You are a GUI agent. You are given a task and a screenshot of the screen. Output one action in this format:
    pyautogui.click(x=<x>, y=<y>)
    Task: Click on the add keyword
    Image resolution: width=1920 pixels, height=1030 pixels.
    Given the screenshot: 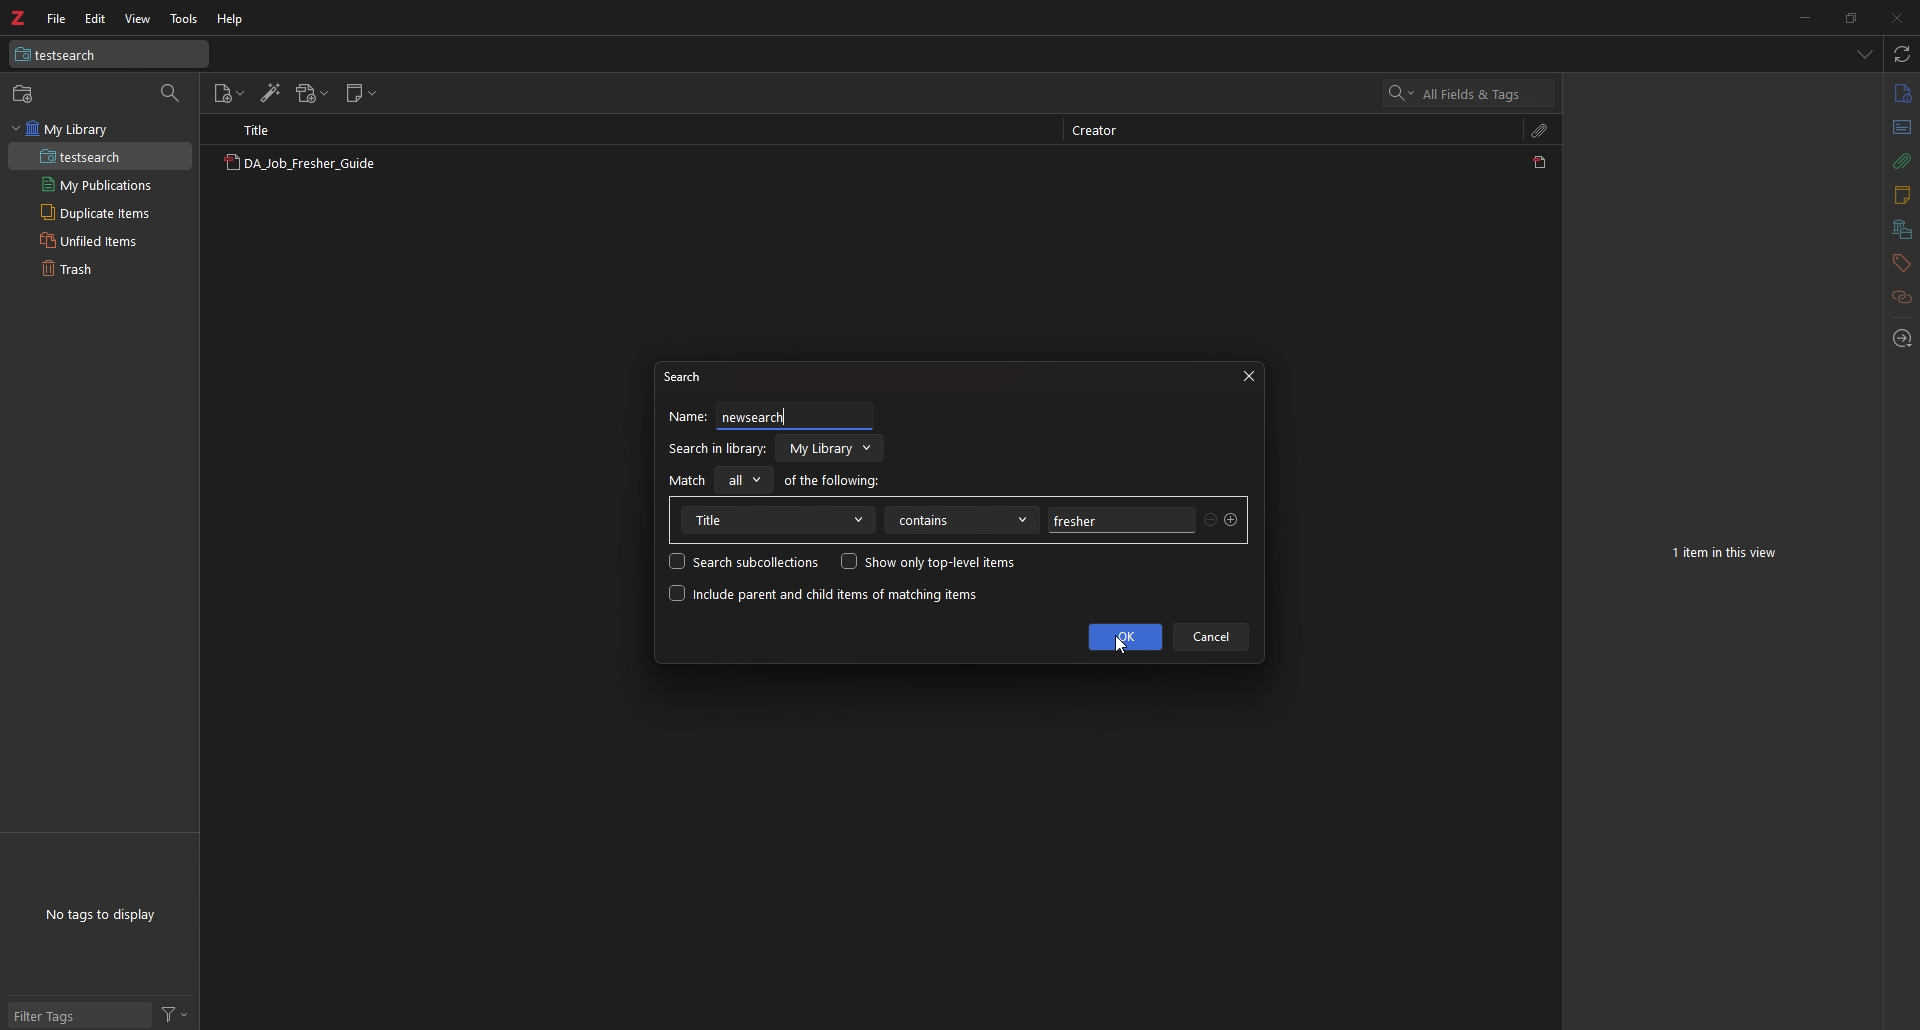 What is the action you would take?
    pyautogui.click(x=1232, y=520)
    